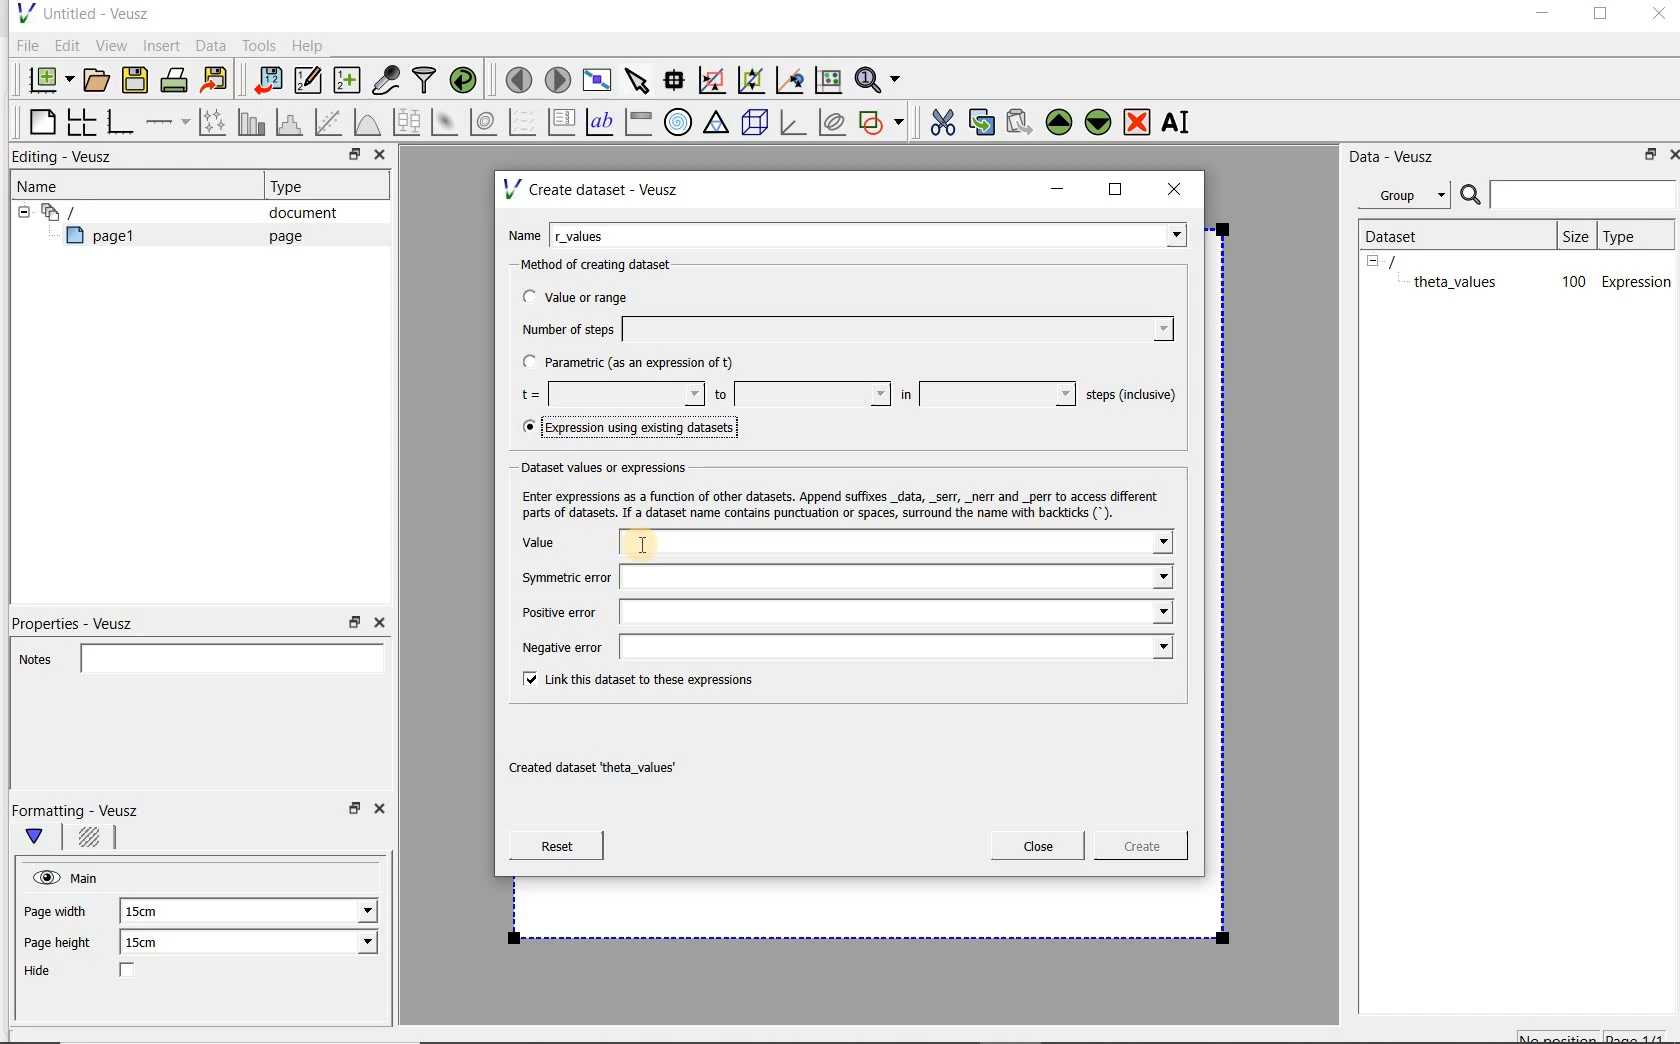  Describe the element at coordinates (1099, 121) in the screenshot. I see `Move the selected widget down` at that location.